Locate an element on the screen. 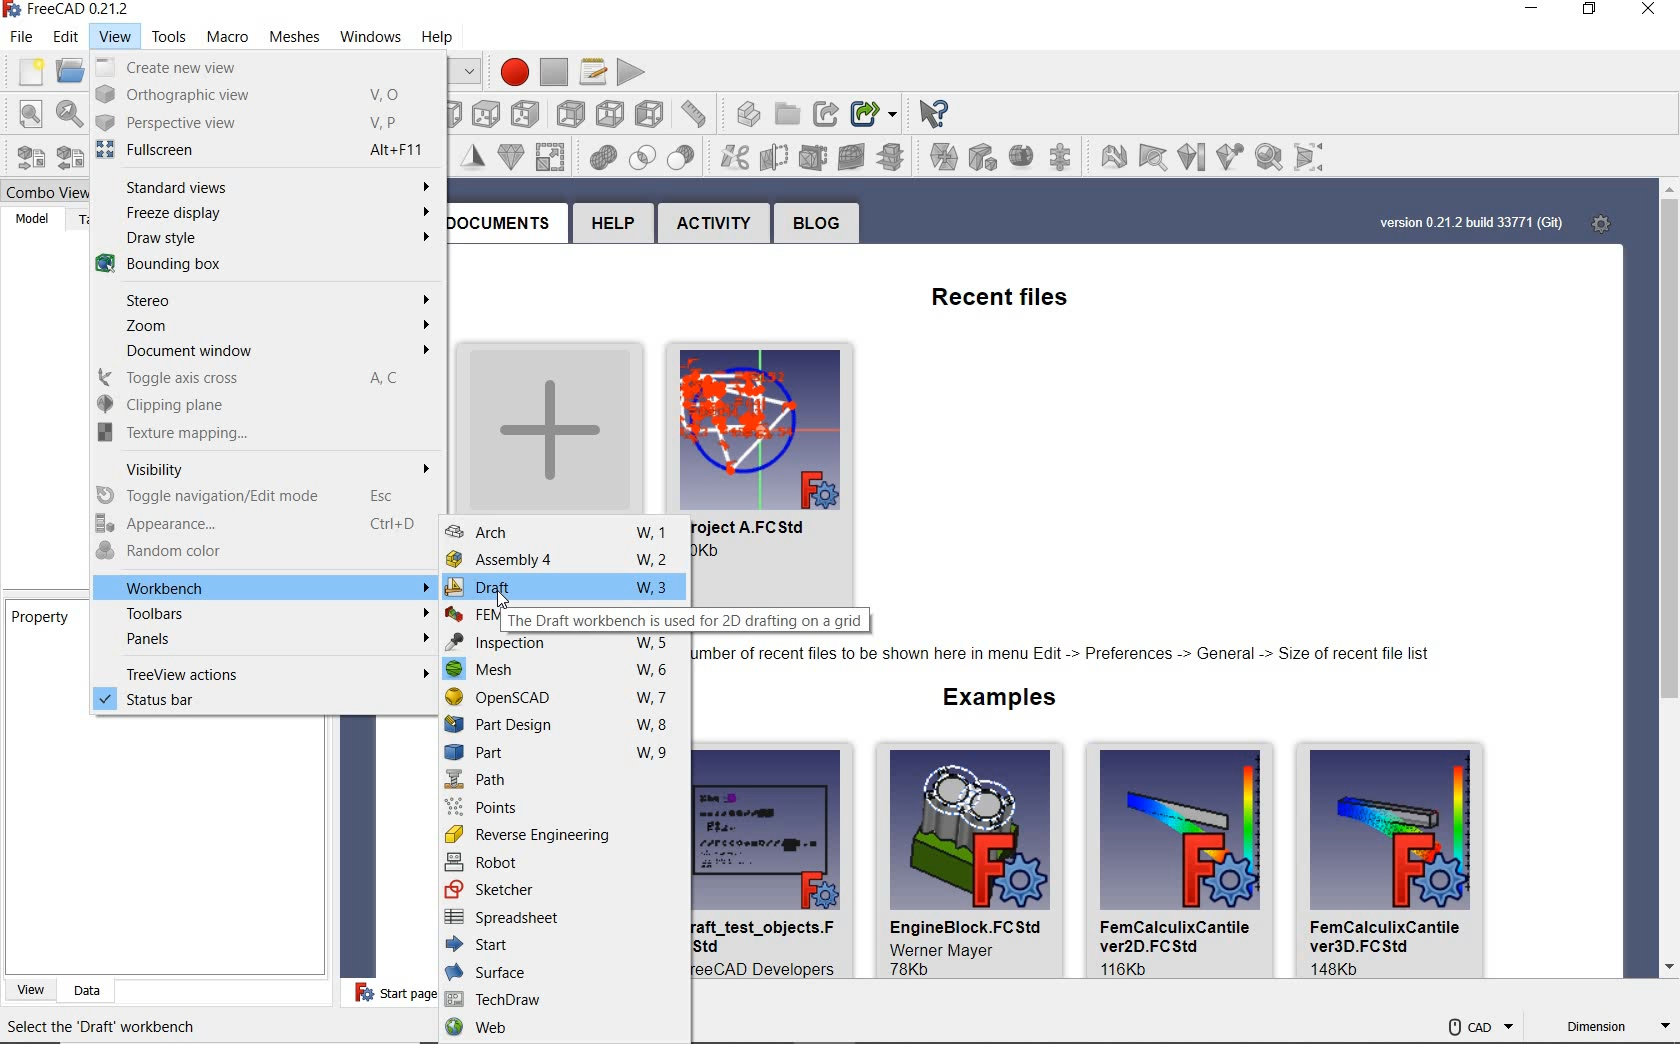 The height and width of the screenshot is (1044, 1680). edit is located at coordinates (62, 36).